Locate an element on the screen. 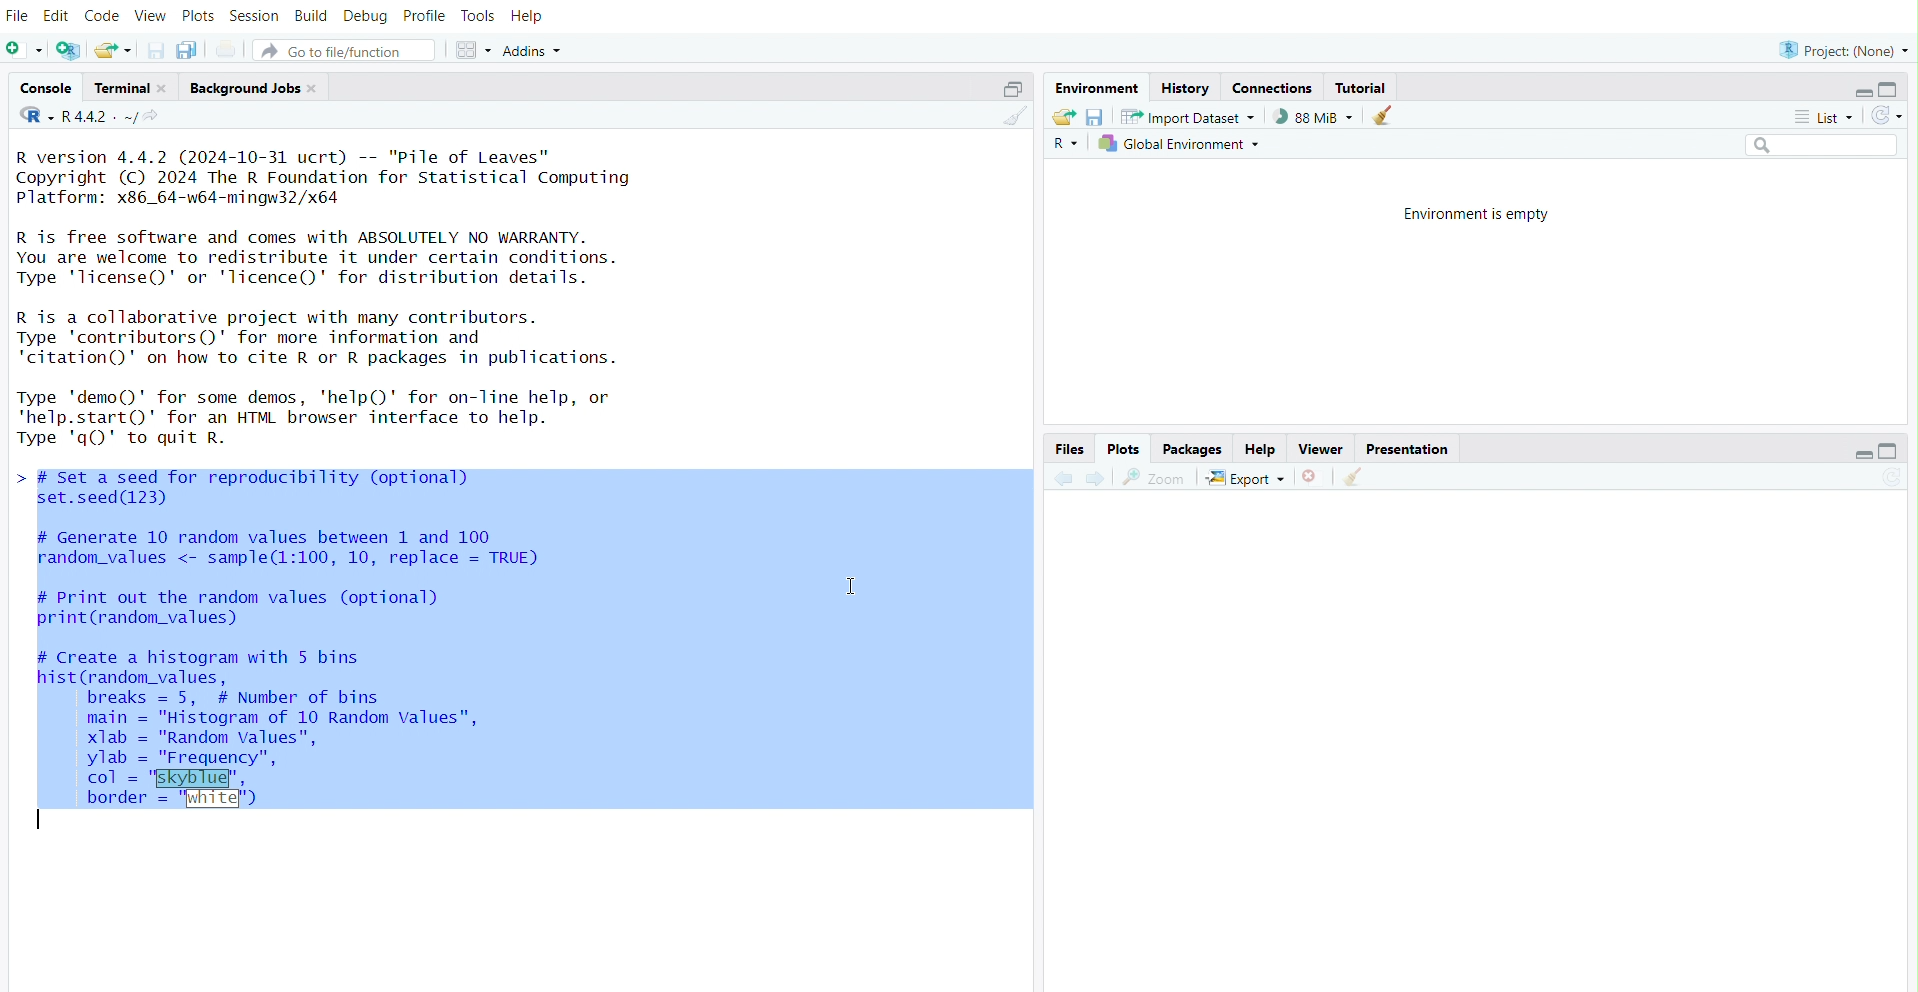 This screenshot has width=1918, height=992. list is located at coordinates (1827, 118).